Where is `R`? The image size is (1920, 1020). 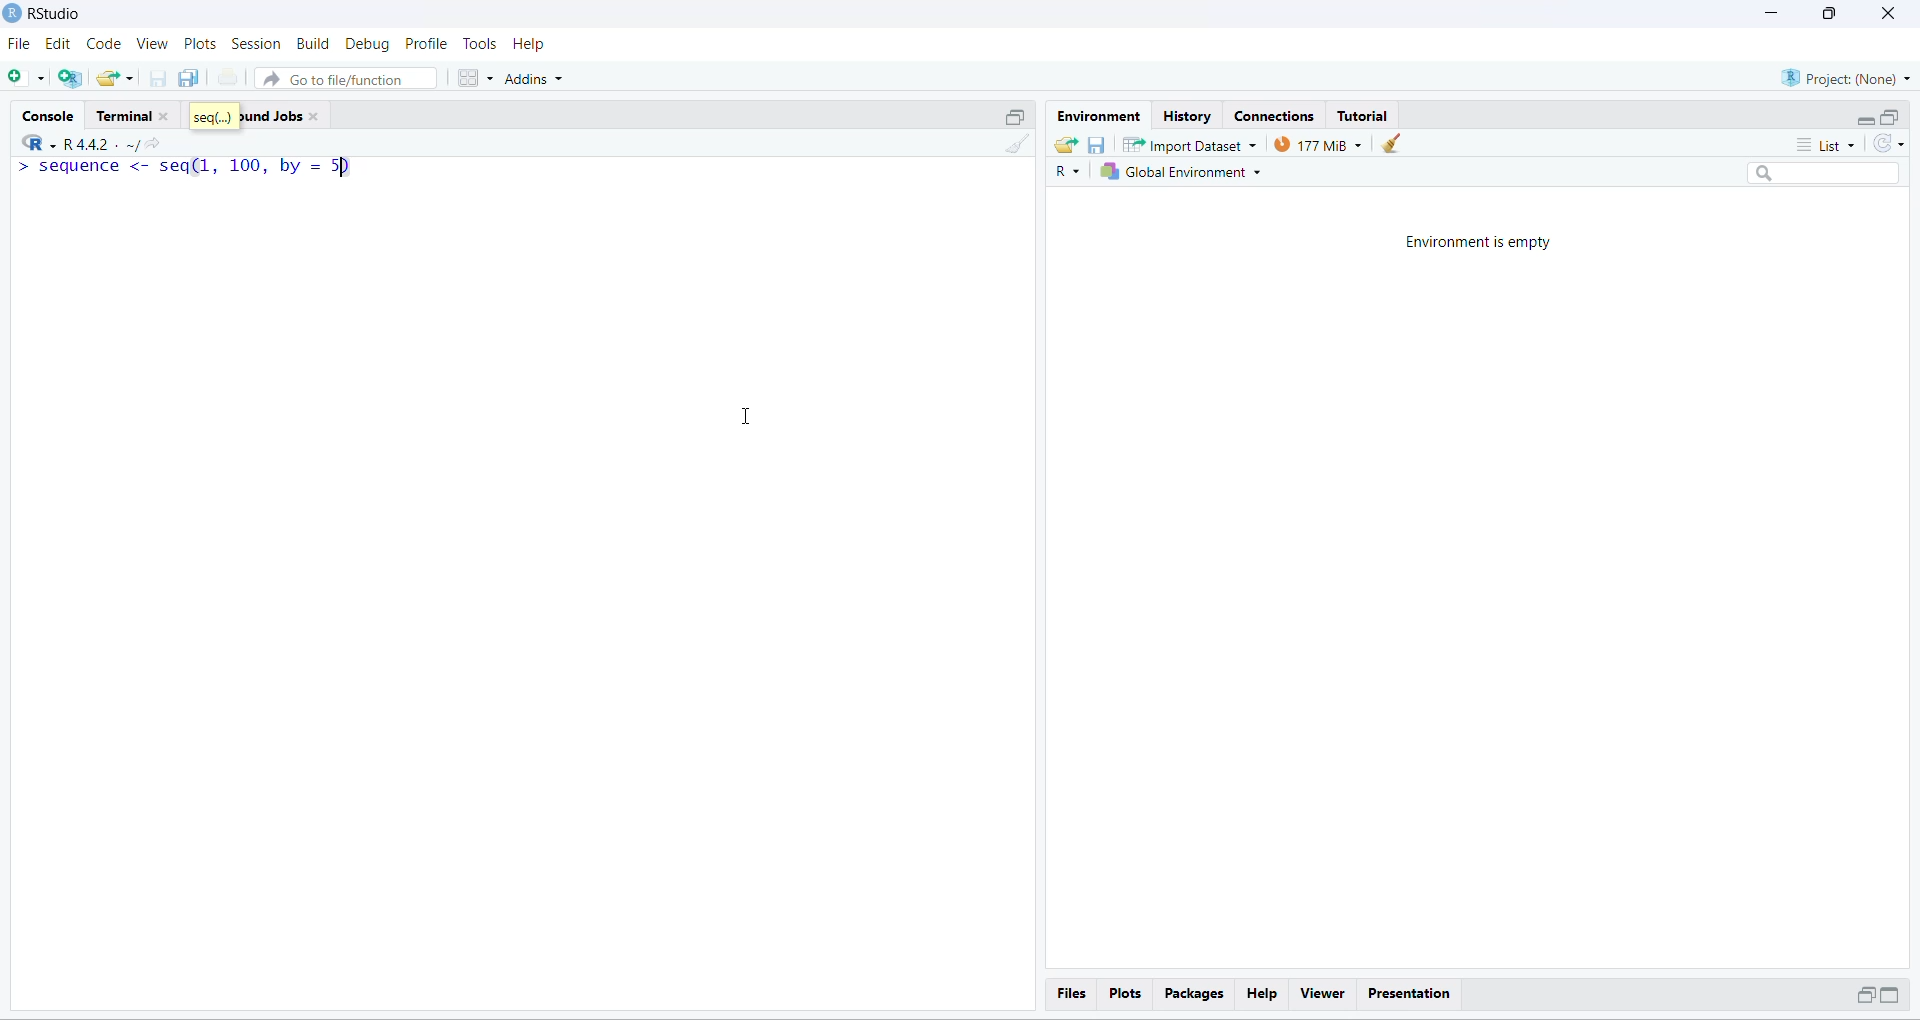
R is located at coordinates (1067, 172).